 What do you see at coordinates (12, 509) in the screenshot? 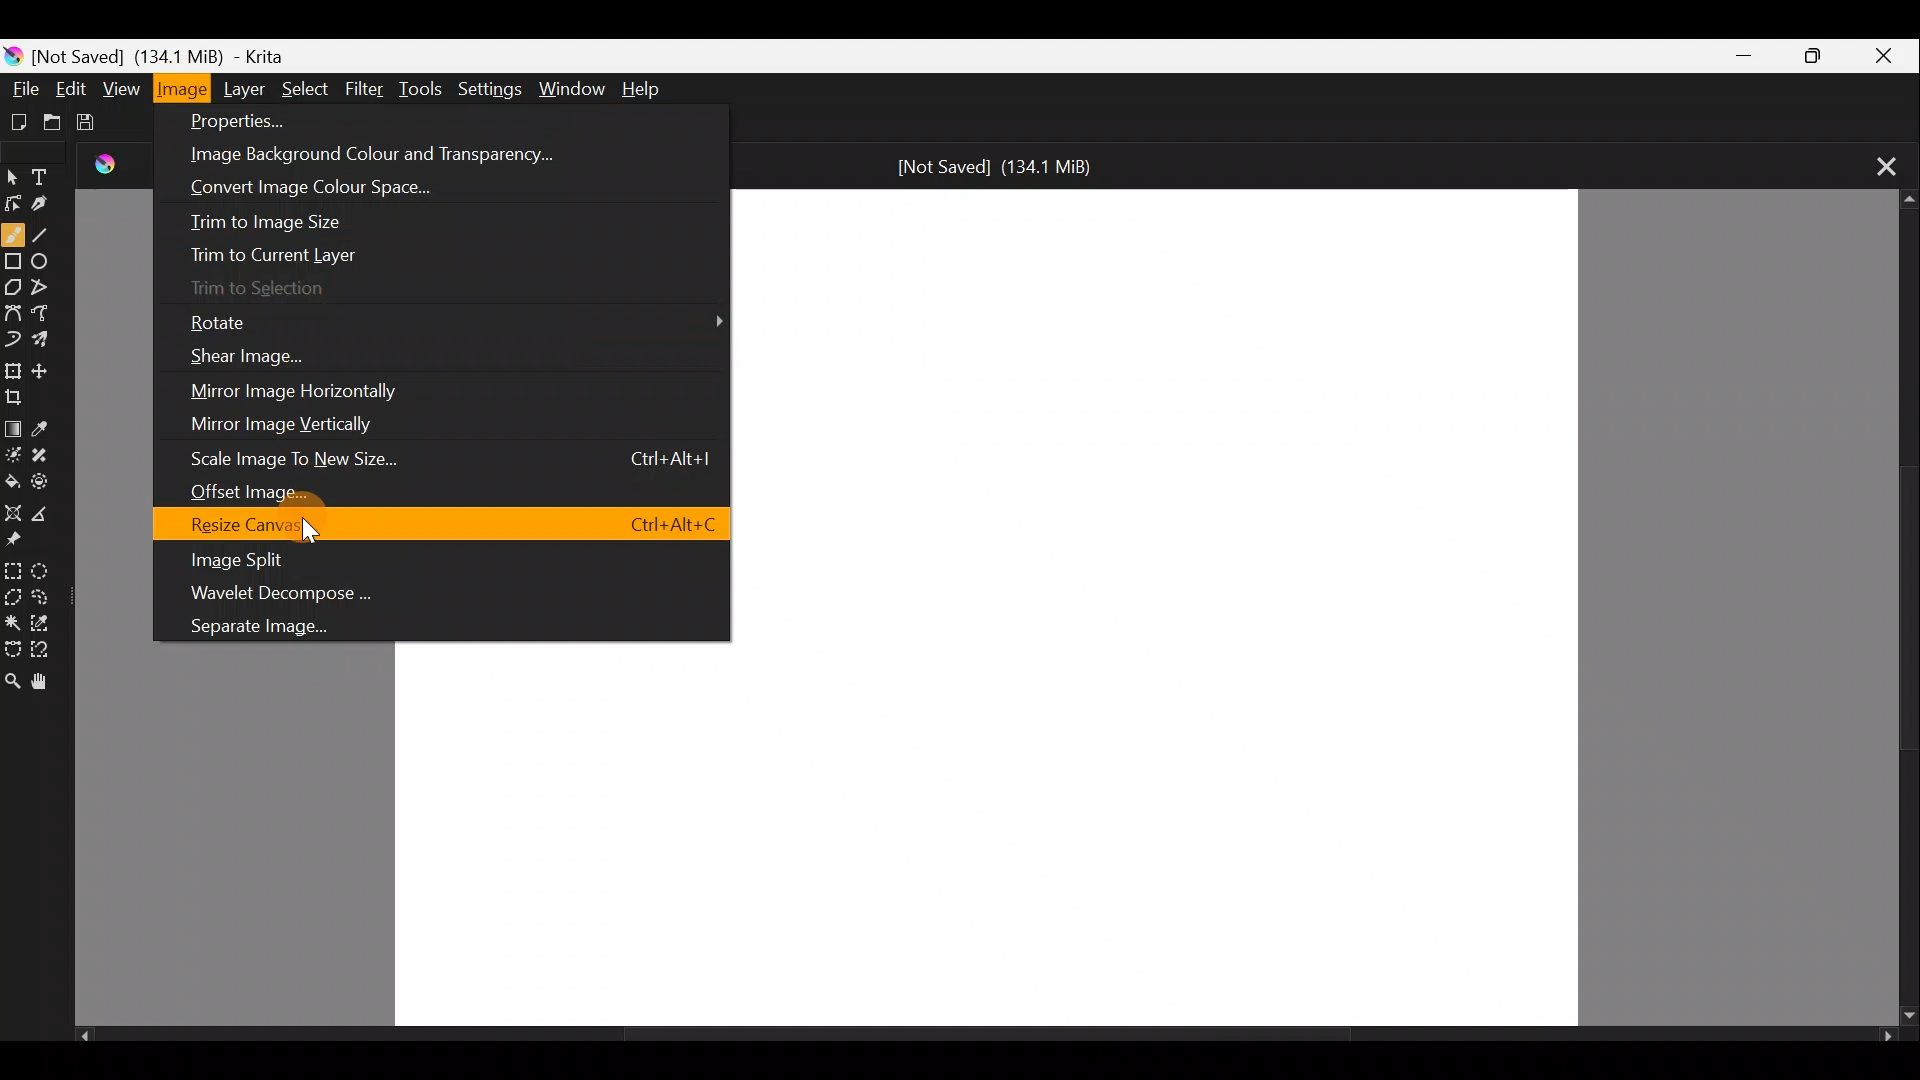
I see `Assistant tool` at bounding box center [12, 509].